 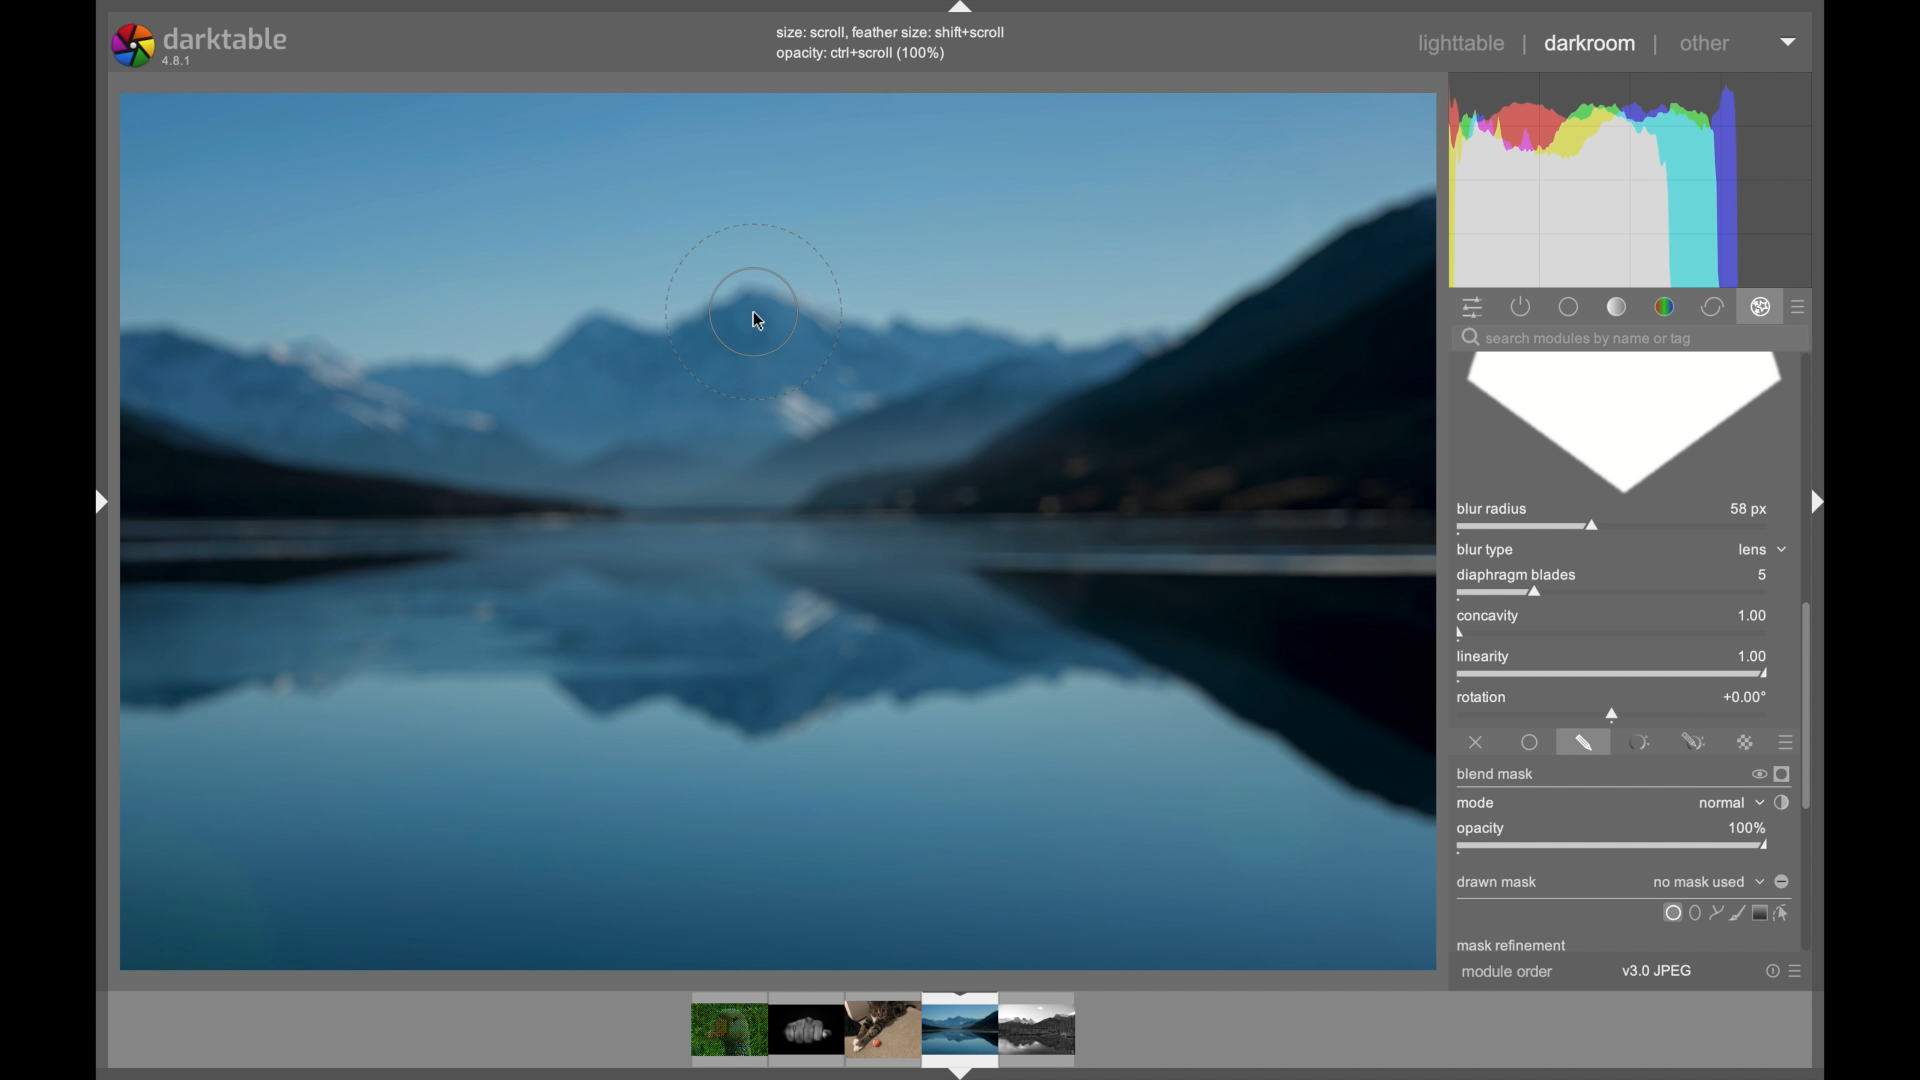 I want to click on drag handle, so click(x=962, y=9).